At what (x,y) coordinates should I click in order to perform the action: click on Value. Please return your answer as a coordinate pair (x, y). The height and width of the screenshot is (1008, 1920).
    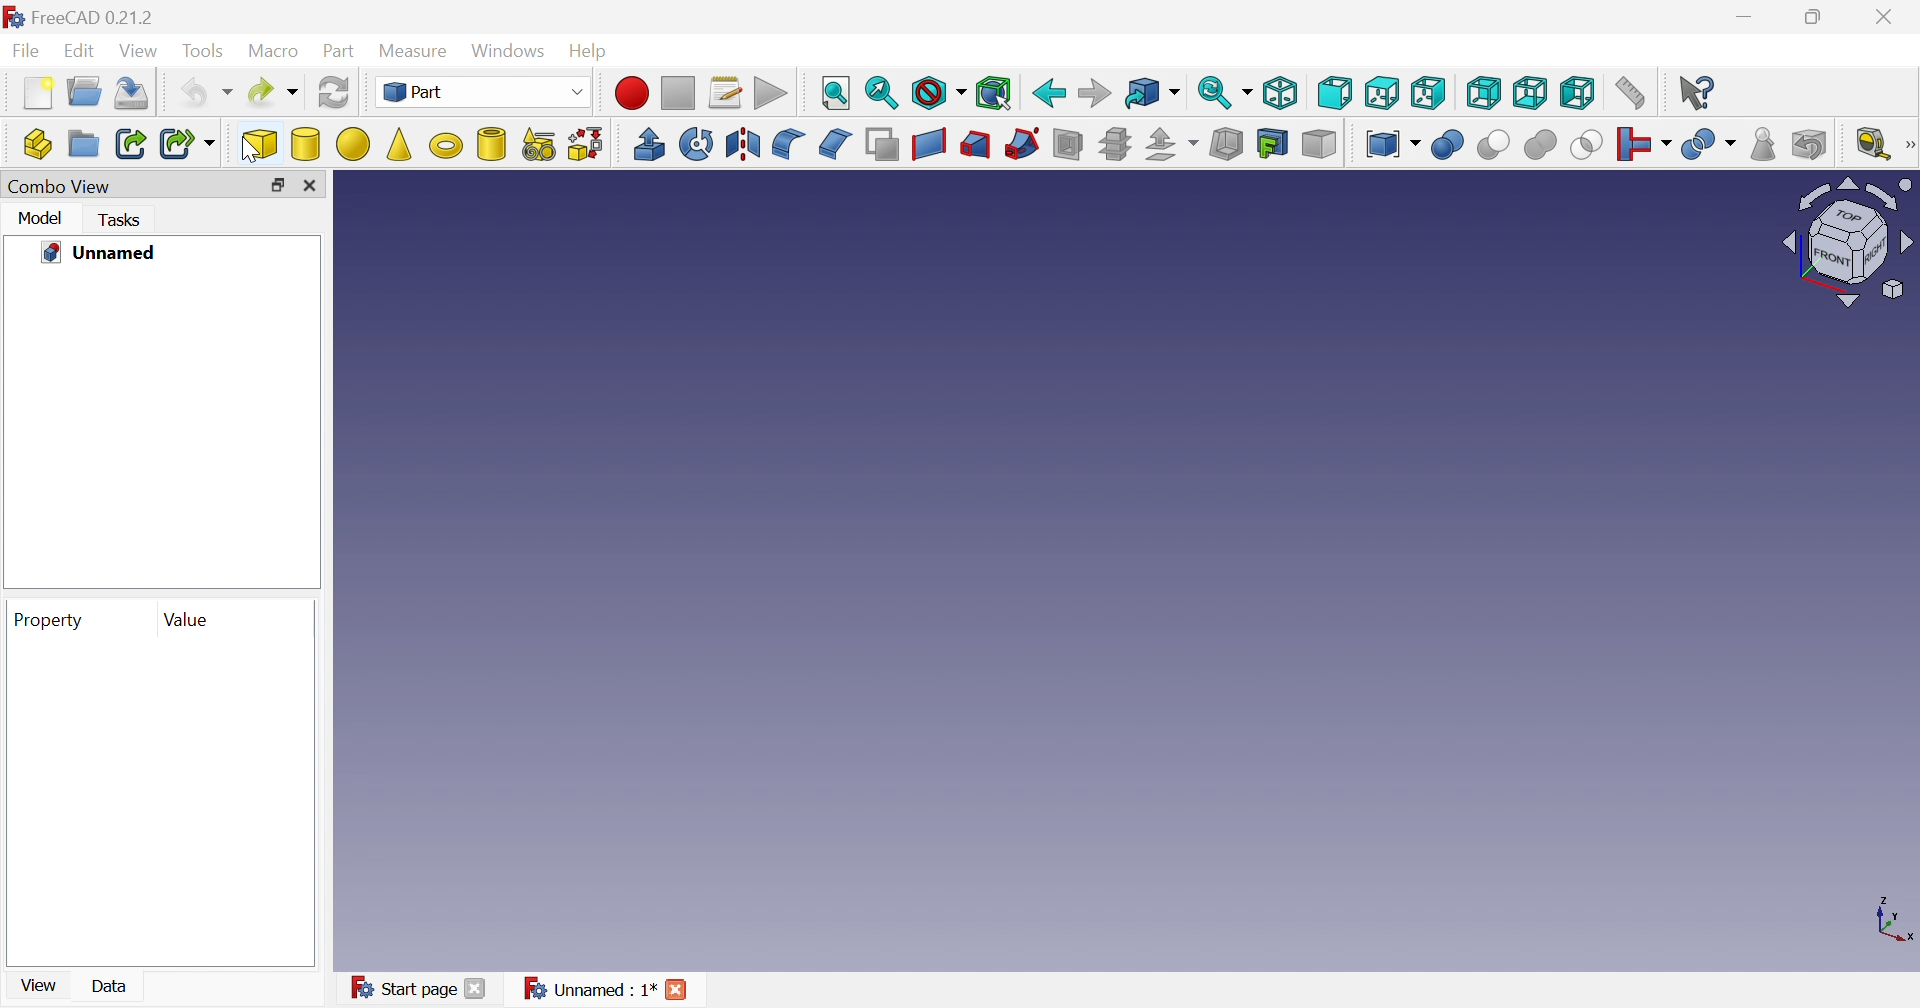
    Looking at the image, I should click on (190, 619).